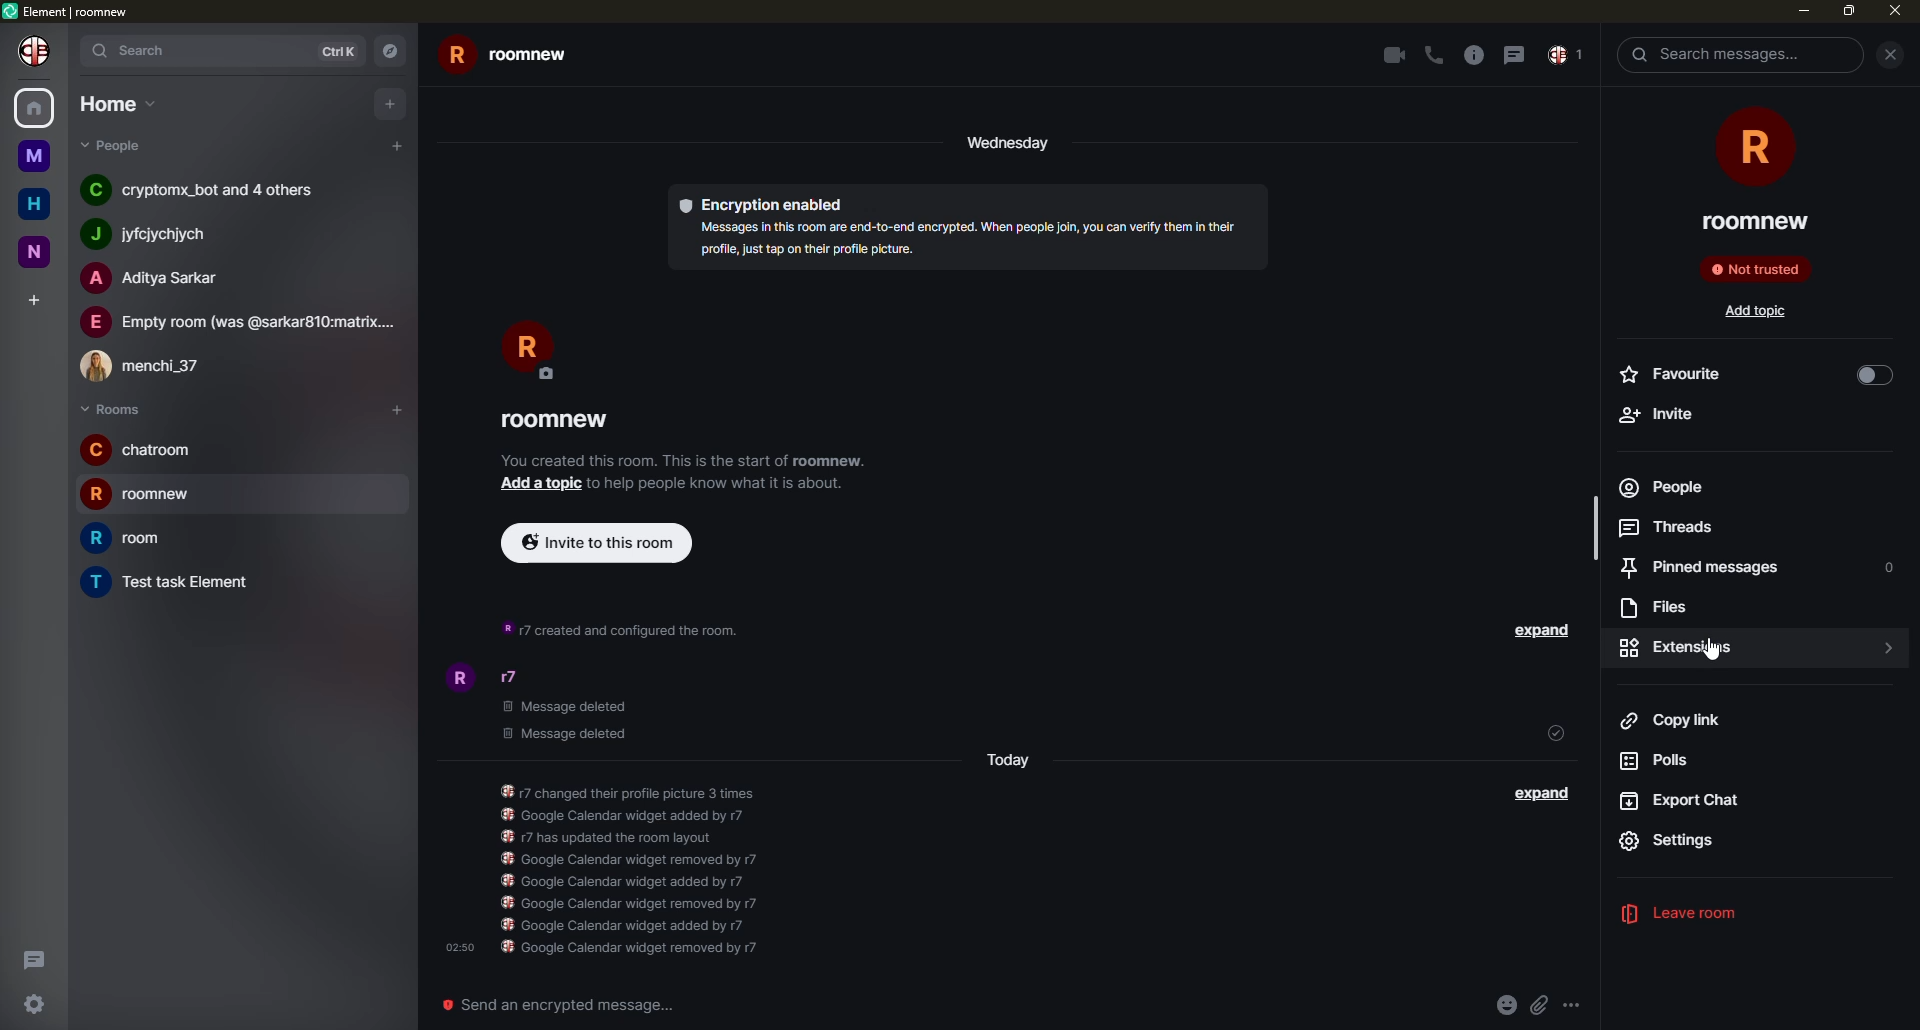 The image size is (1920, 1030). Describe the element at coordinates (40, 1009) in the screenshot. I see `settings` at that location.